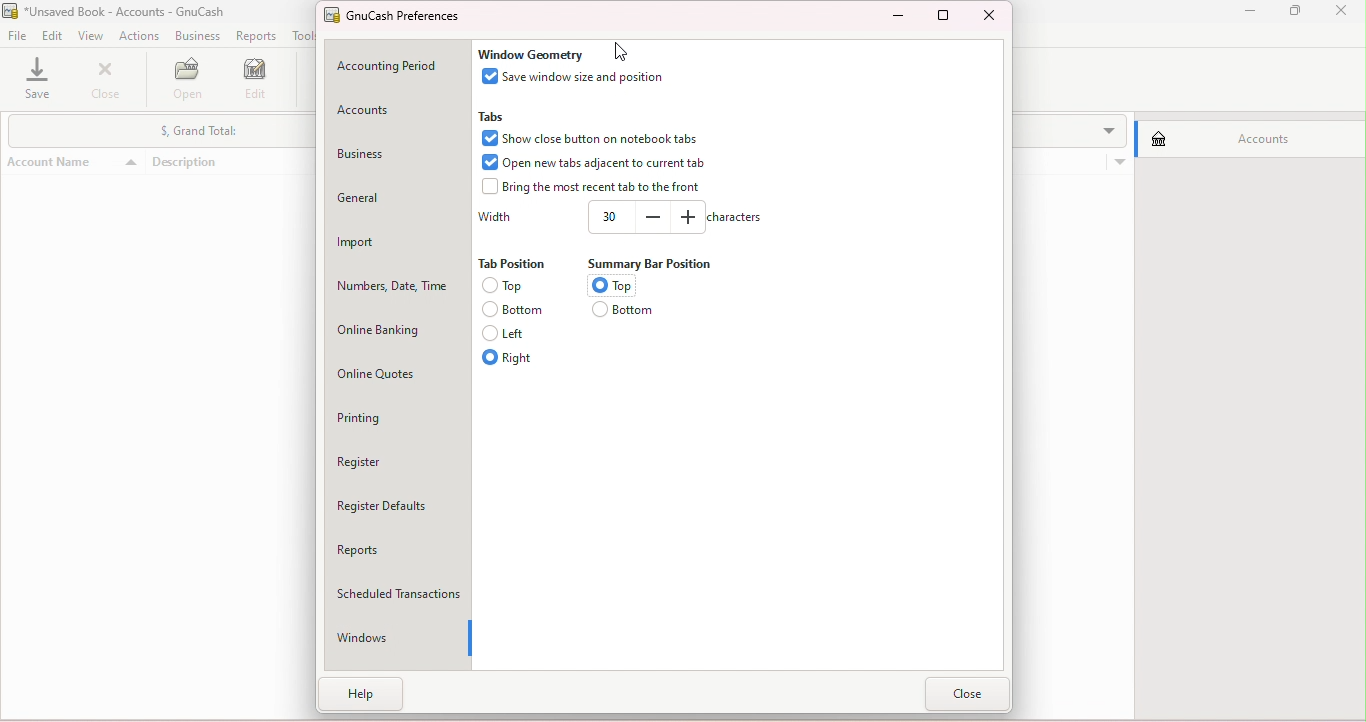 This screenshot has height=722, width=1366. What do you see at coordinates (661, 263) in the screenshot?
I see `Summary position` at bounding box center [661, 263].